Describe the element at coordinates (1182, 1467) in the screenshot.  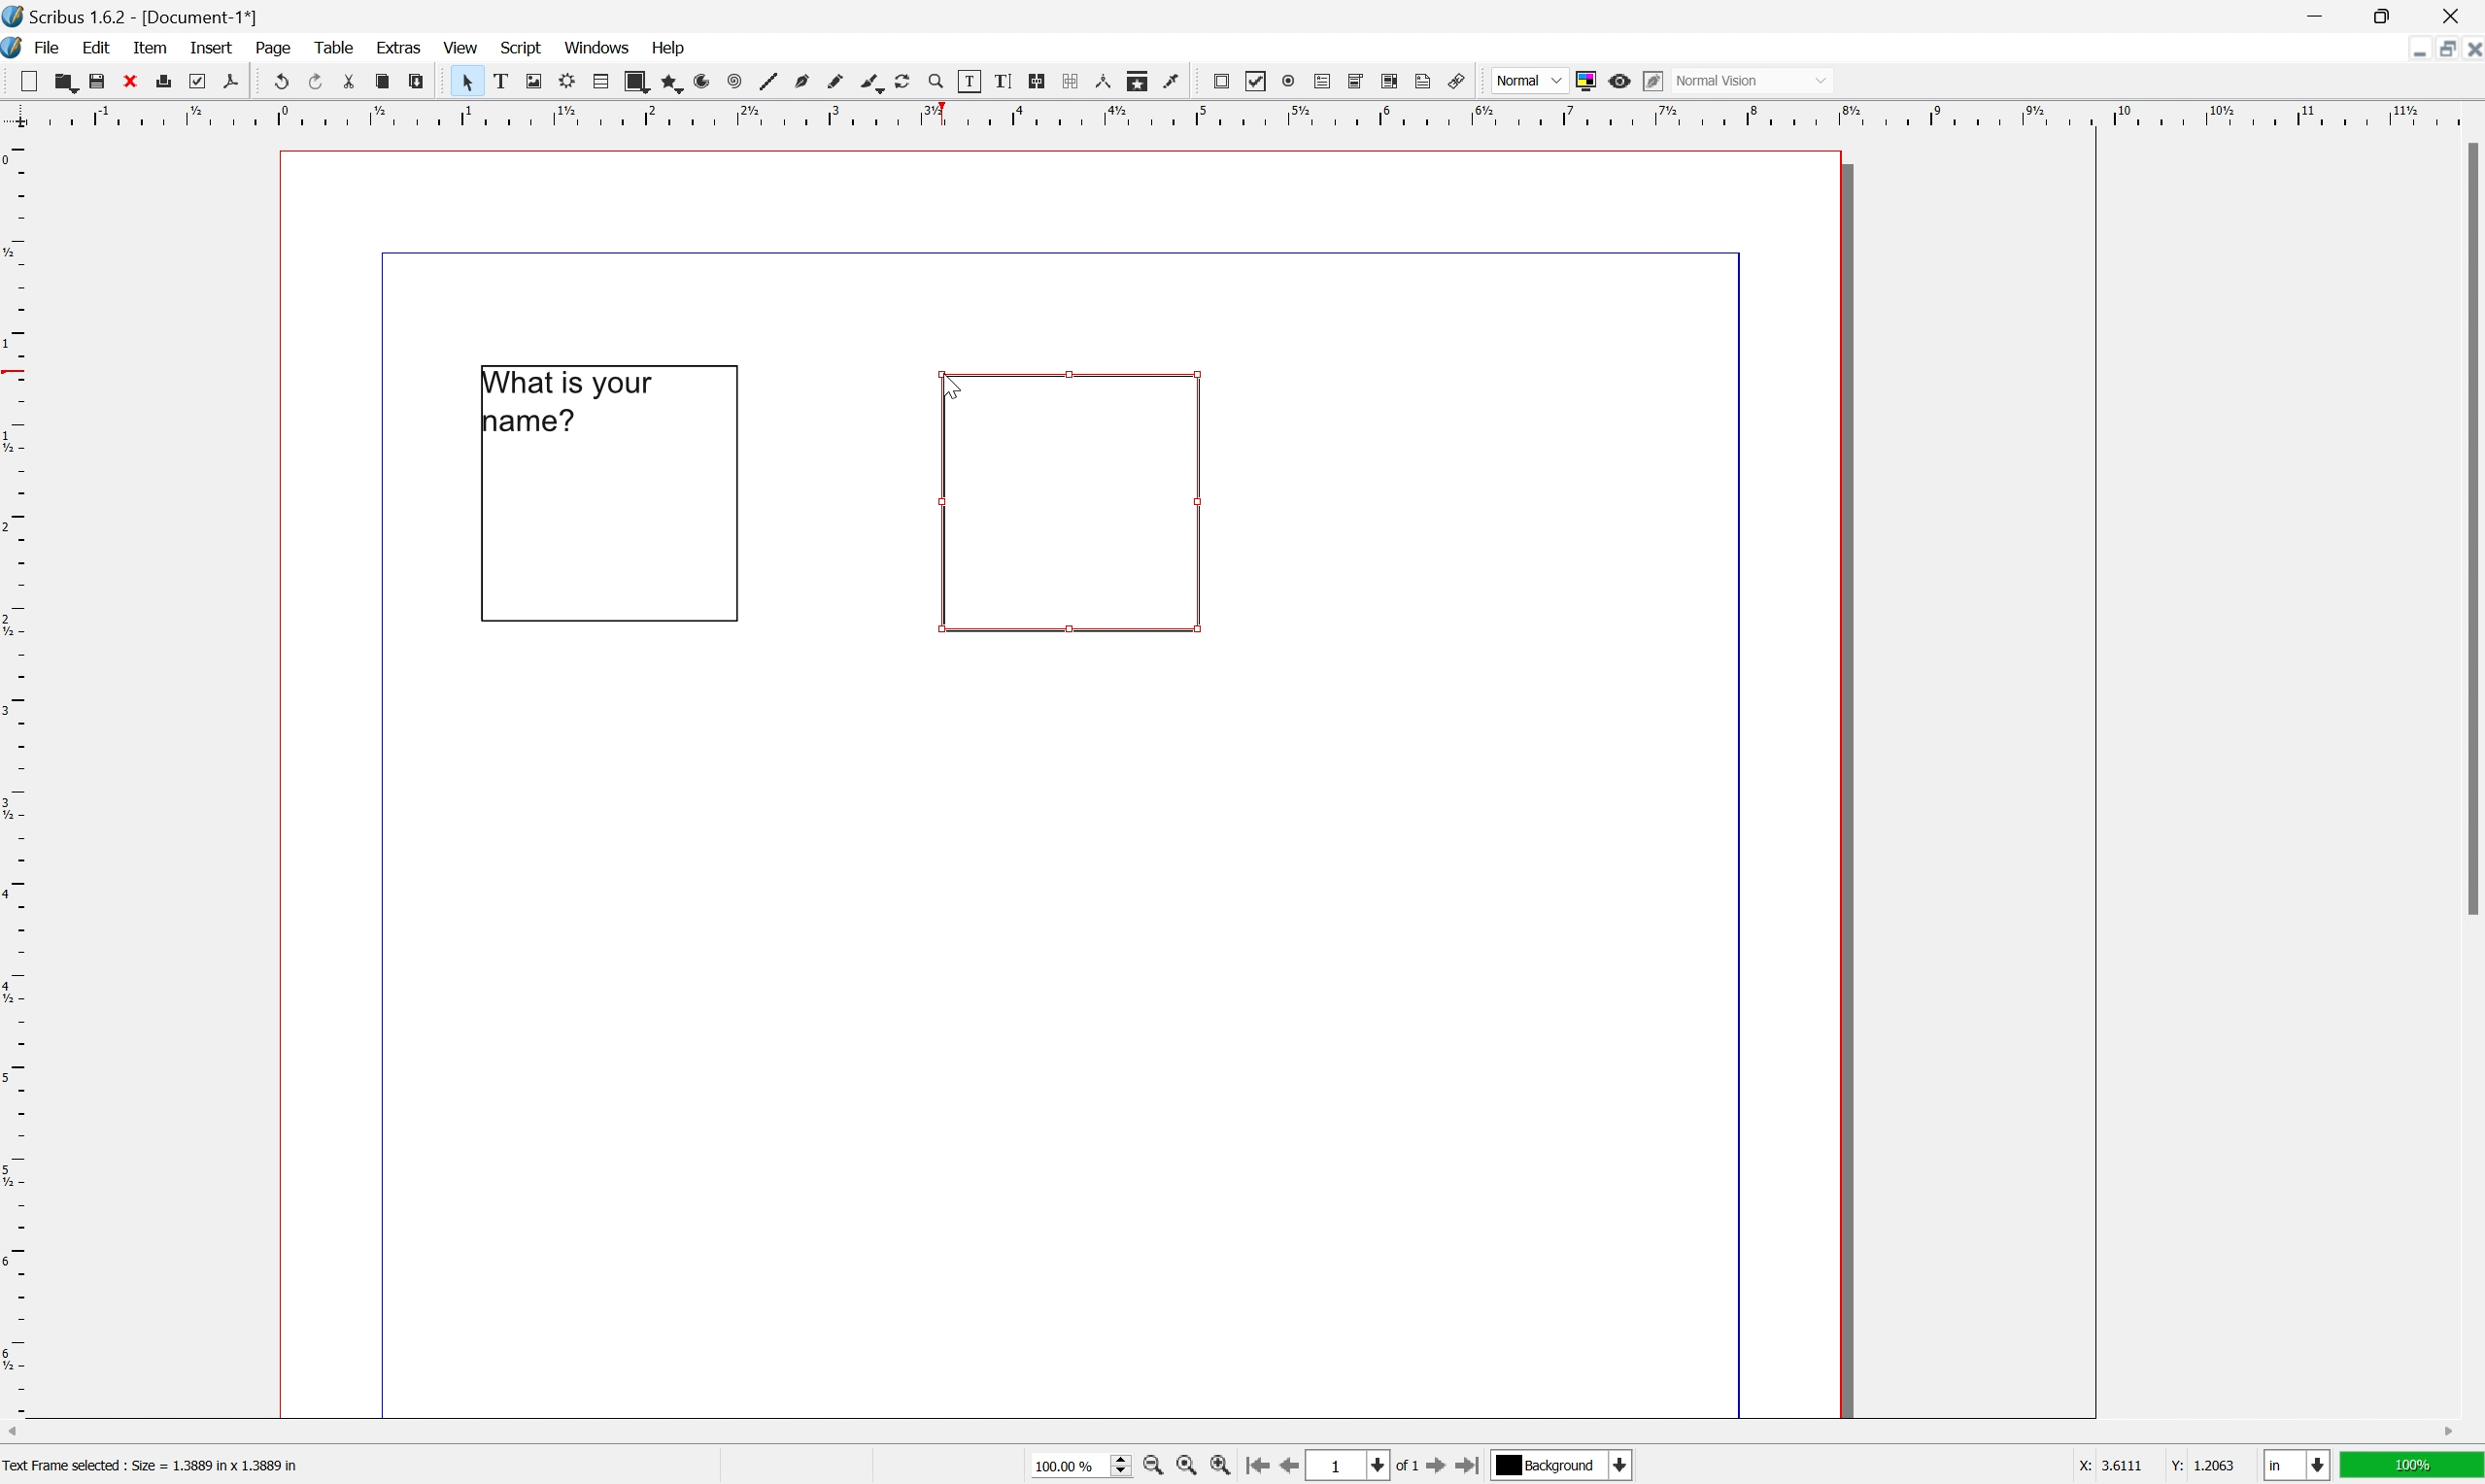
I see `zoom to 100%` at that location.